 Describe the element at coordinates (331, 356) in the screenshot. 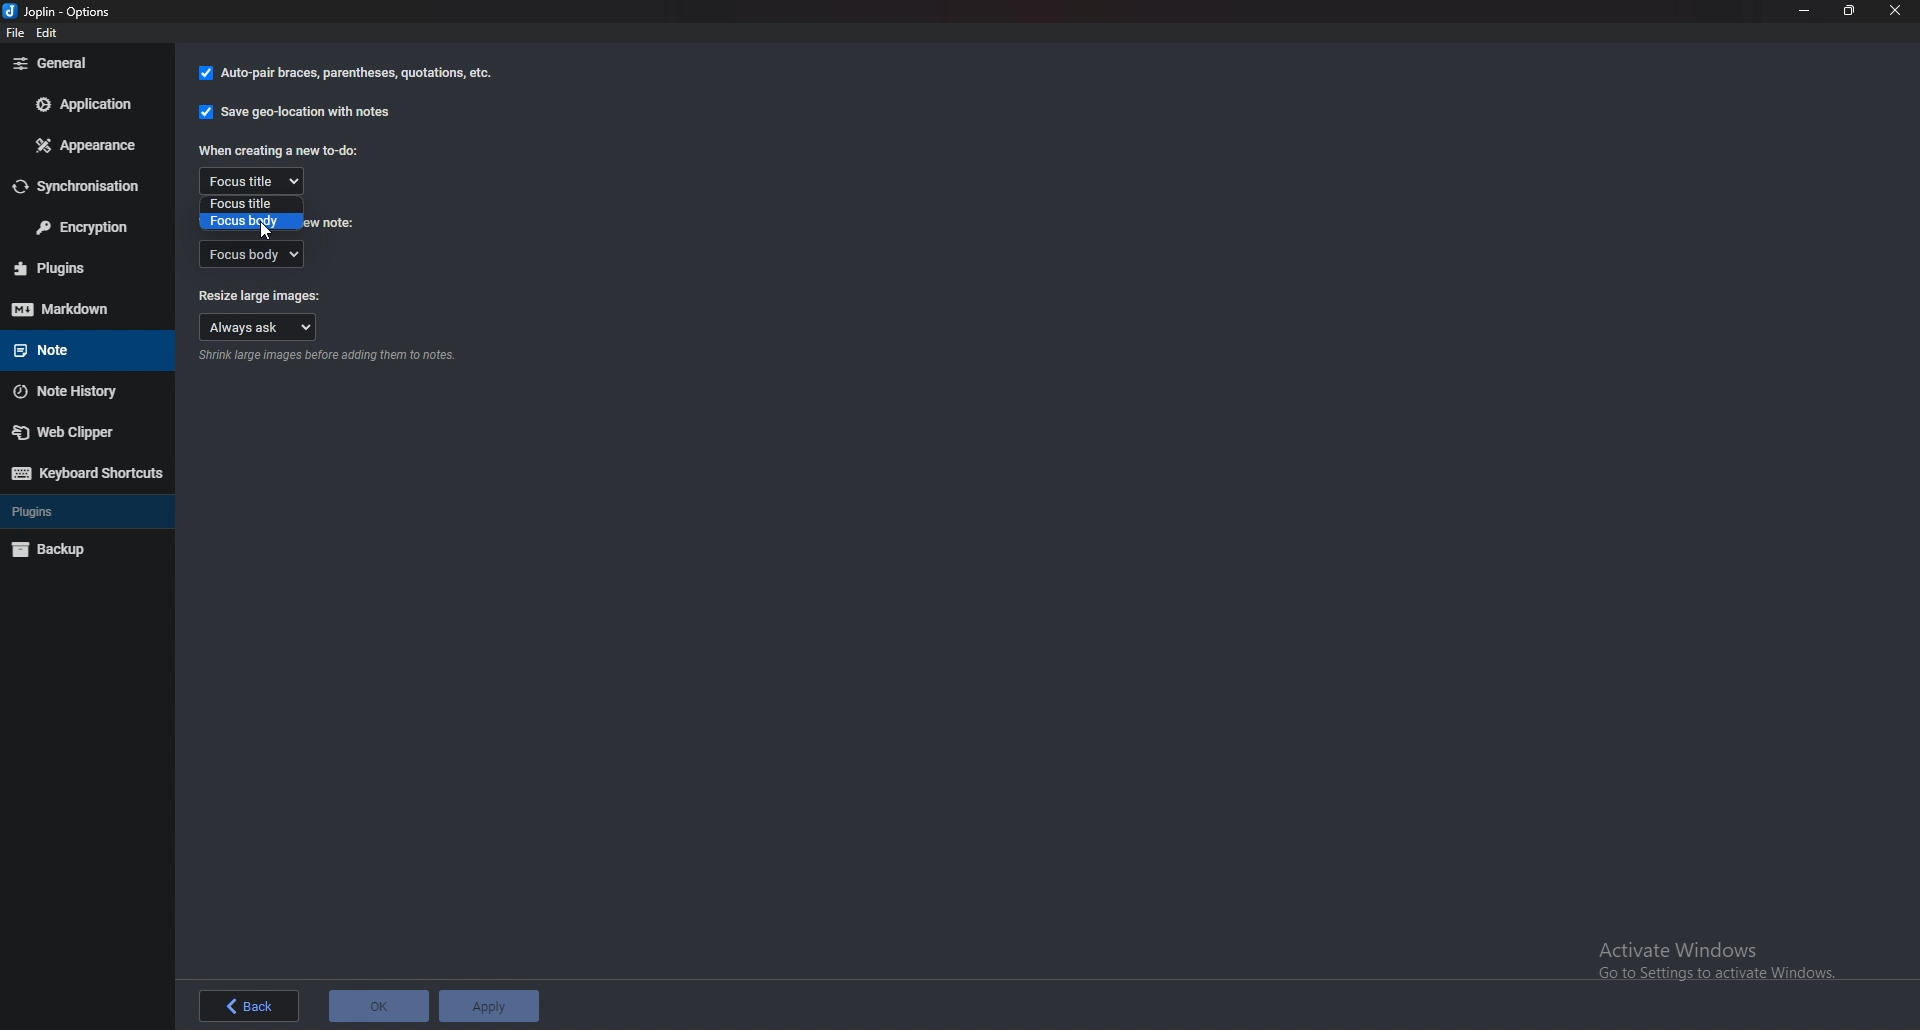

I see `Info` at that location.